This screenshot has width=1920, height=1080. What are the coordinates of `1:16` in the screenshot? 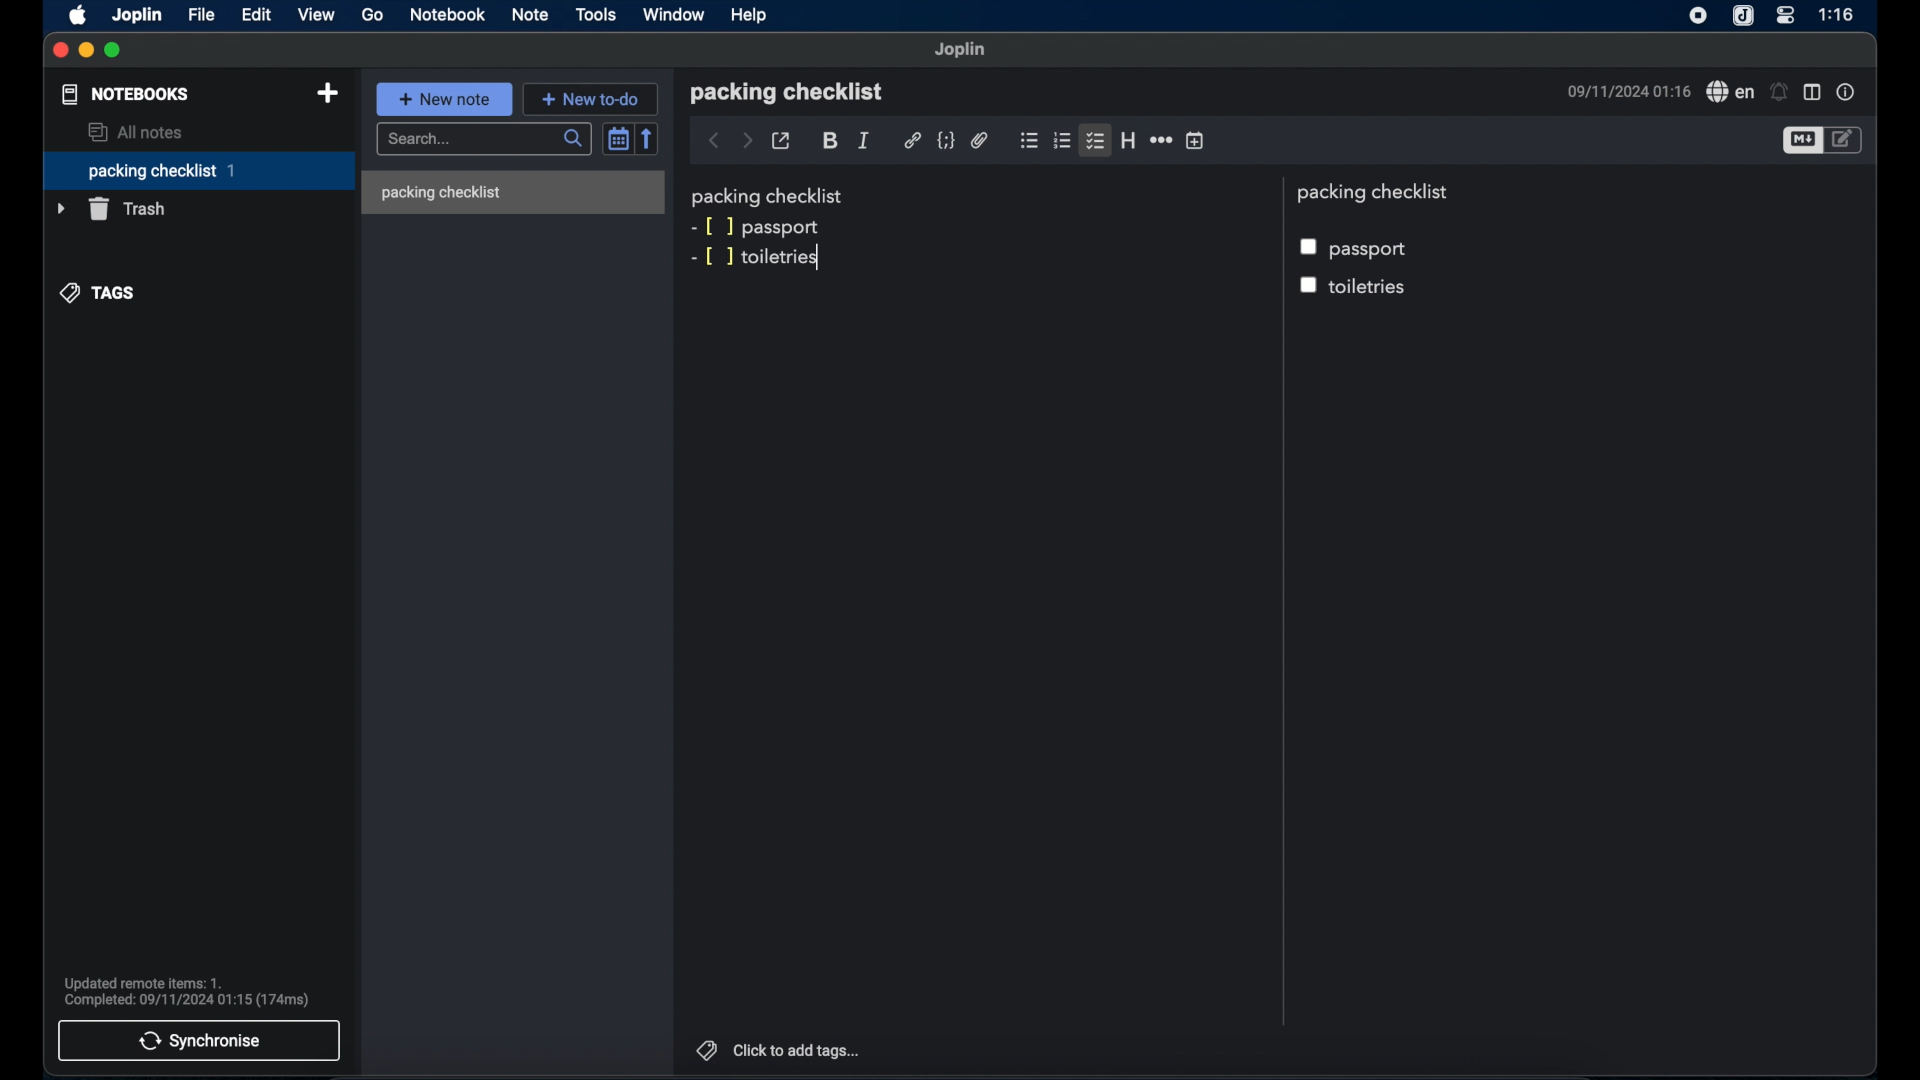 It's located at (1838, 15).